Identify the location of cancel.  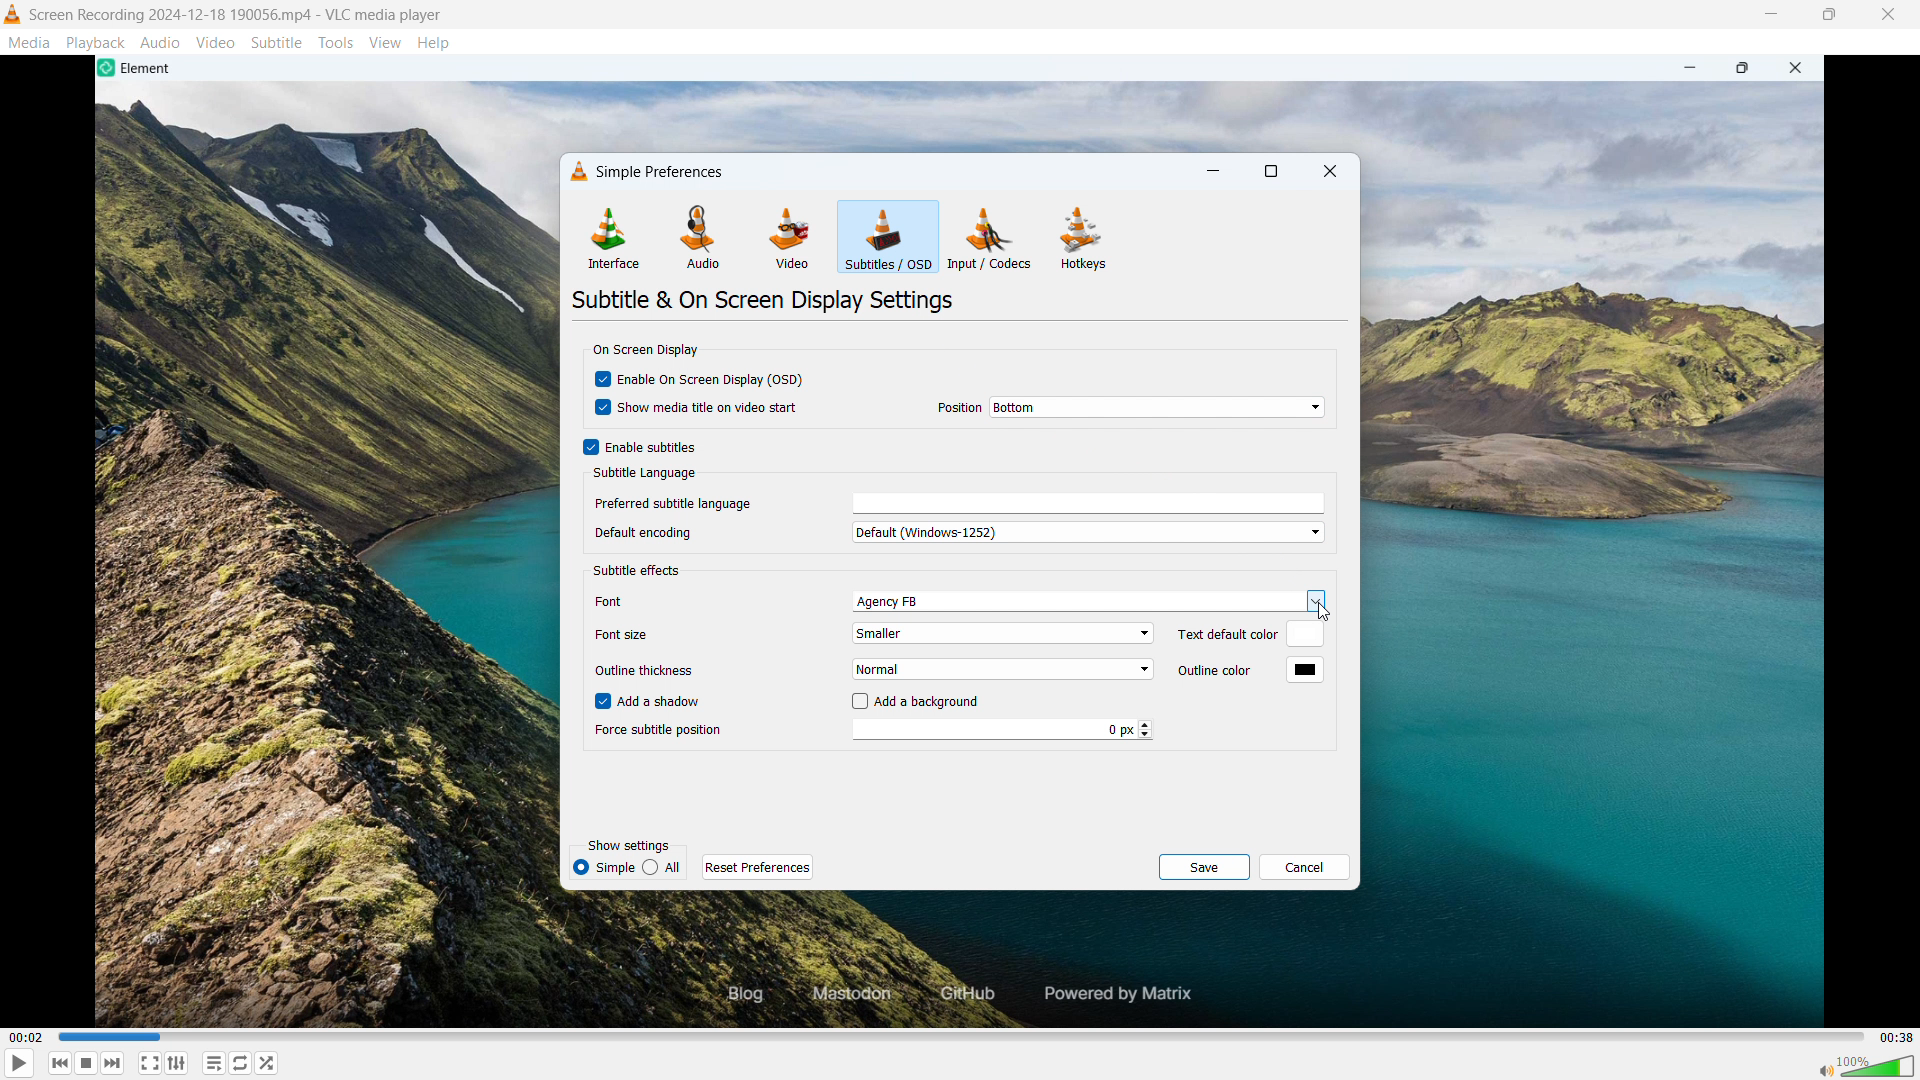
(1306, 867).